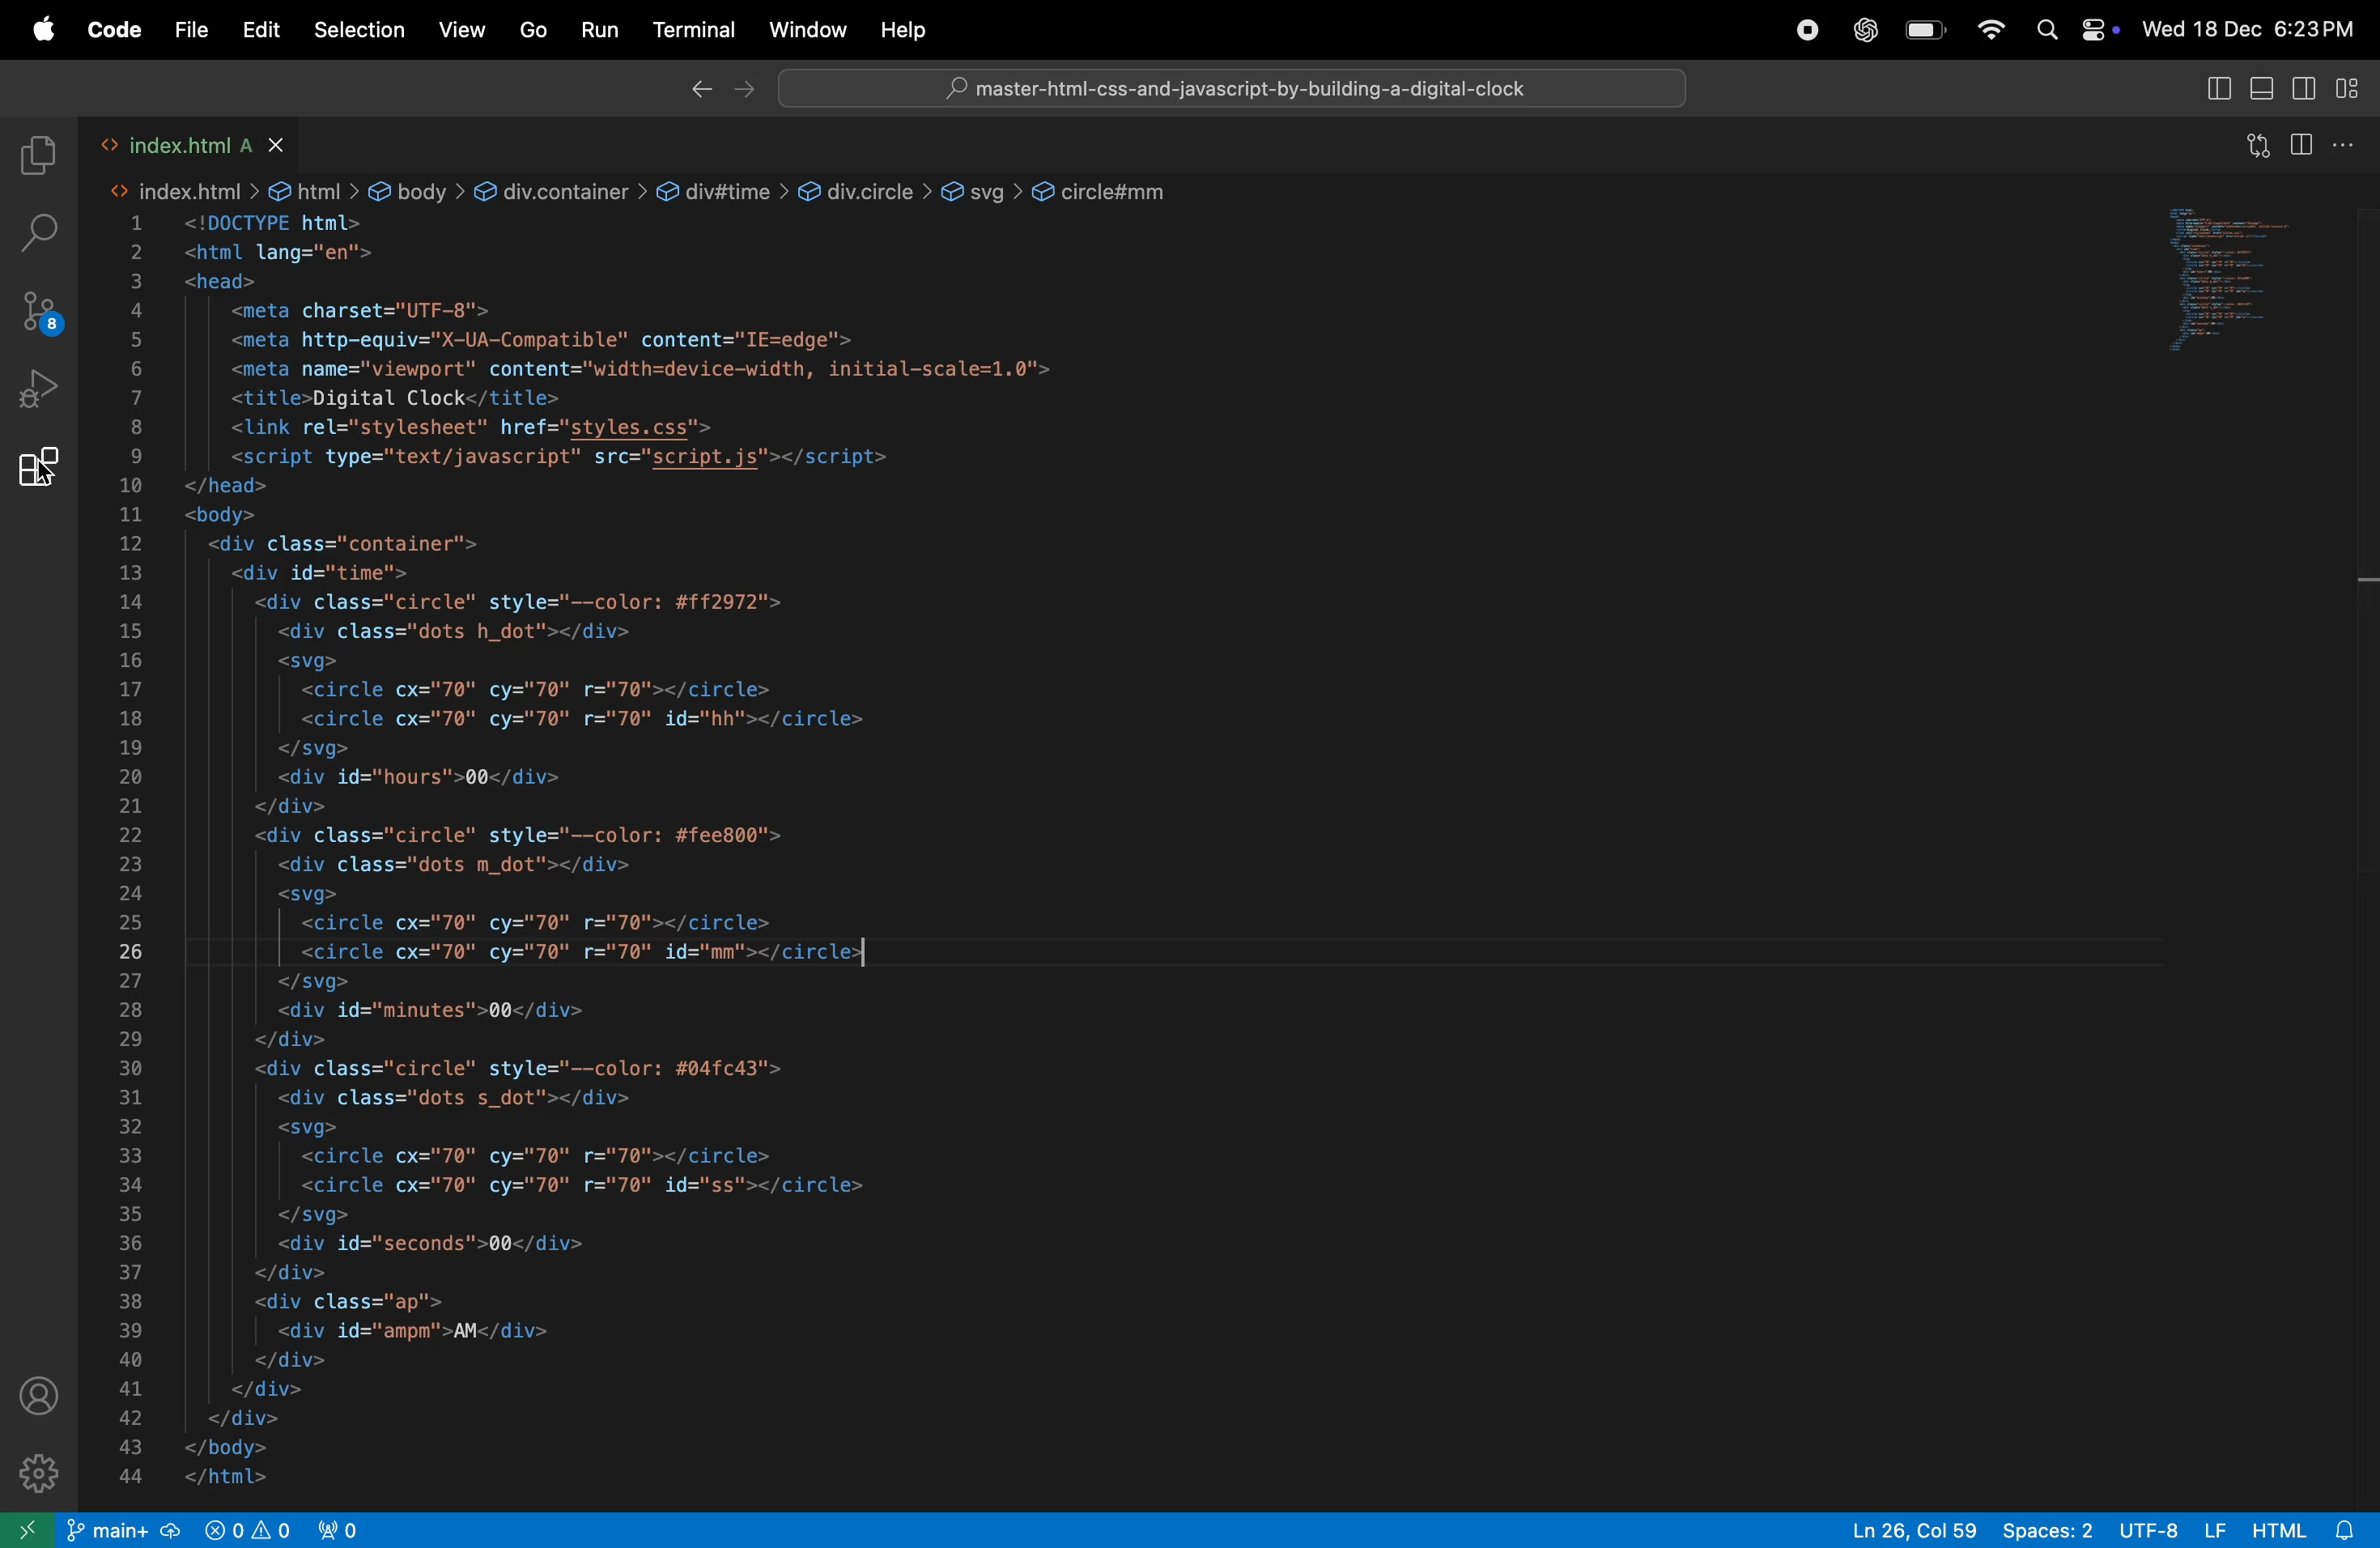 This screenshot has width=2380, height=1548. I want to click on cursor, so click(41, 473).